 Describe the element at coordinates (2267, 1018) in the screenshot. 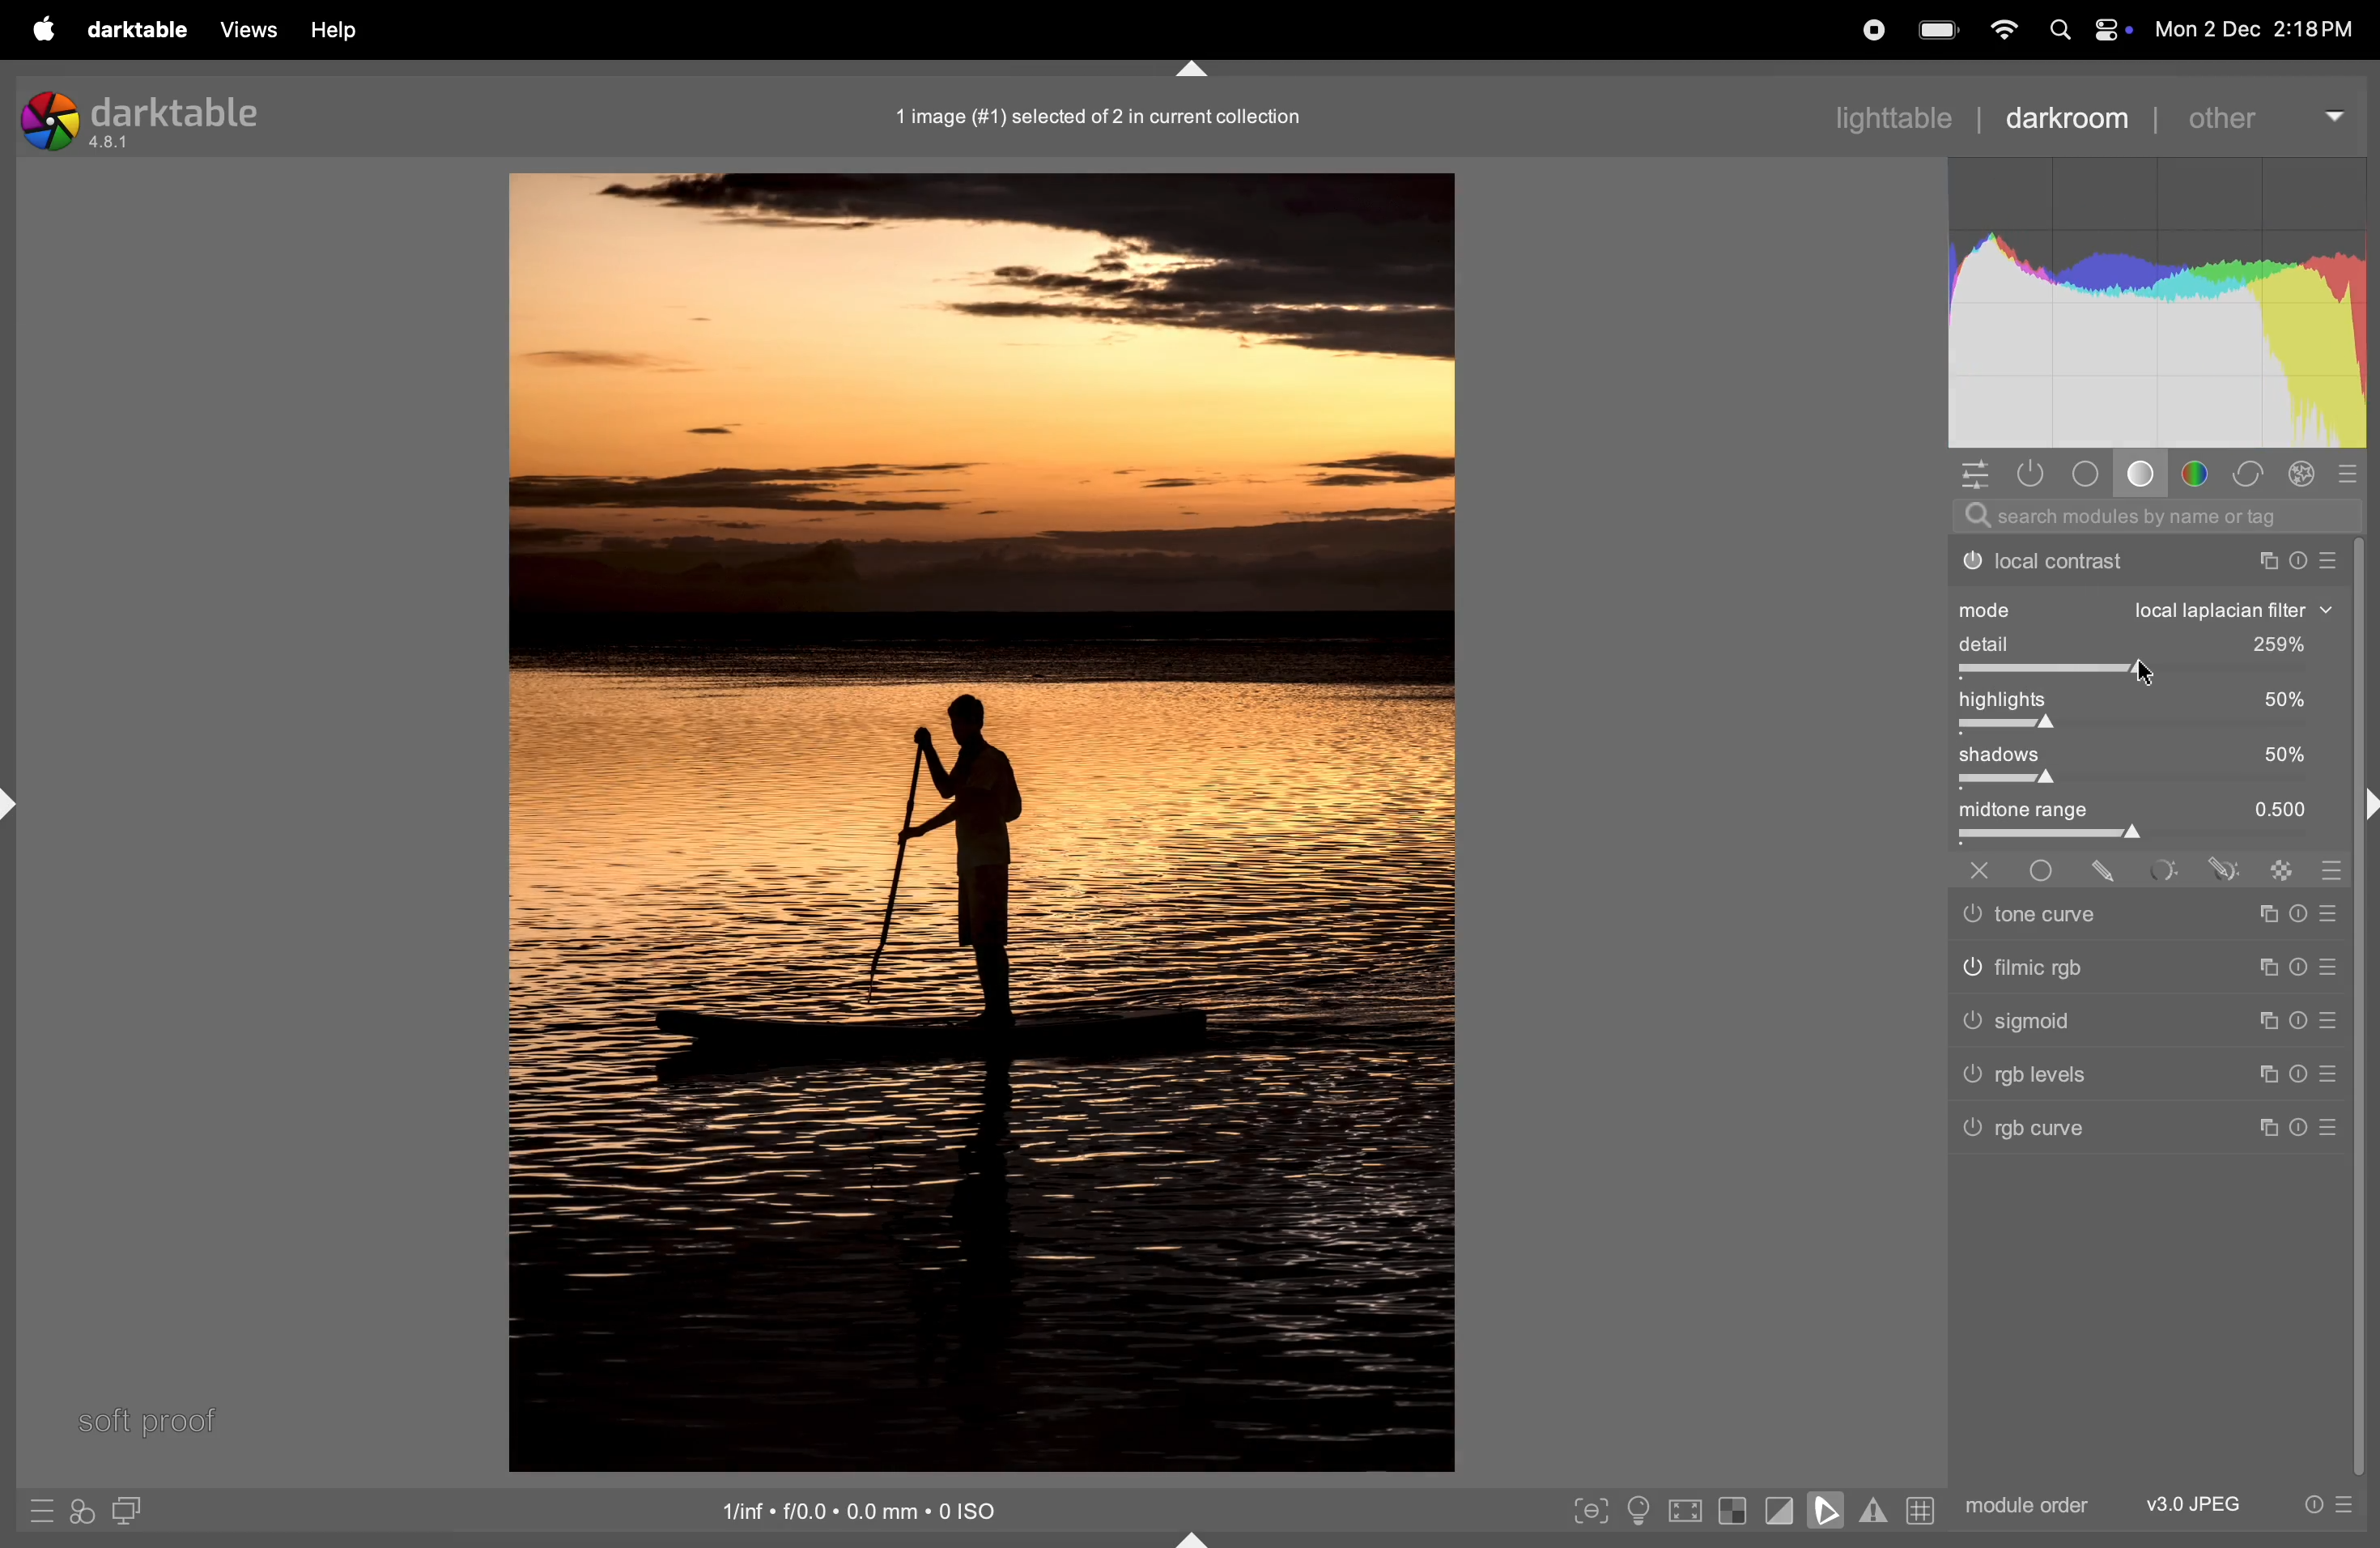

I see `sign ` at that location.